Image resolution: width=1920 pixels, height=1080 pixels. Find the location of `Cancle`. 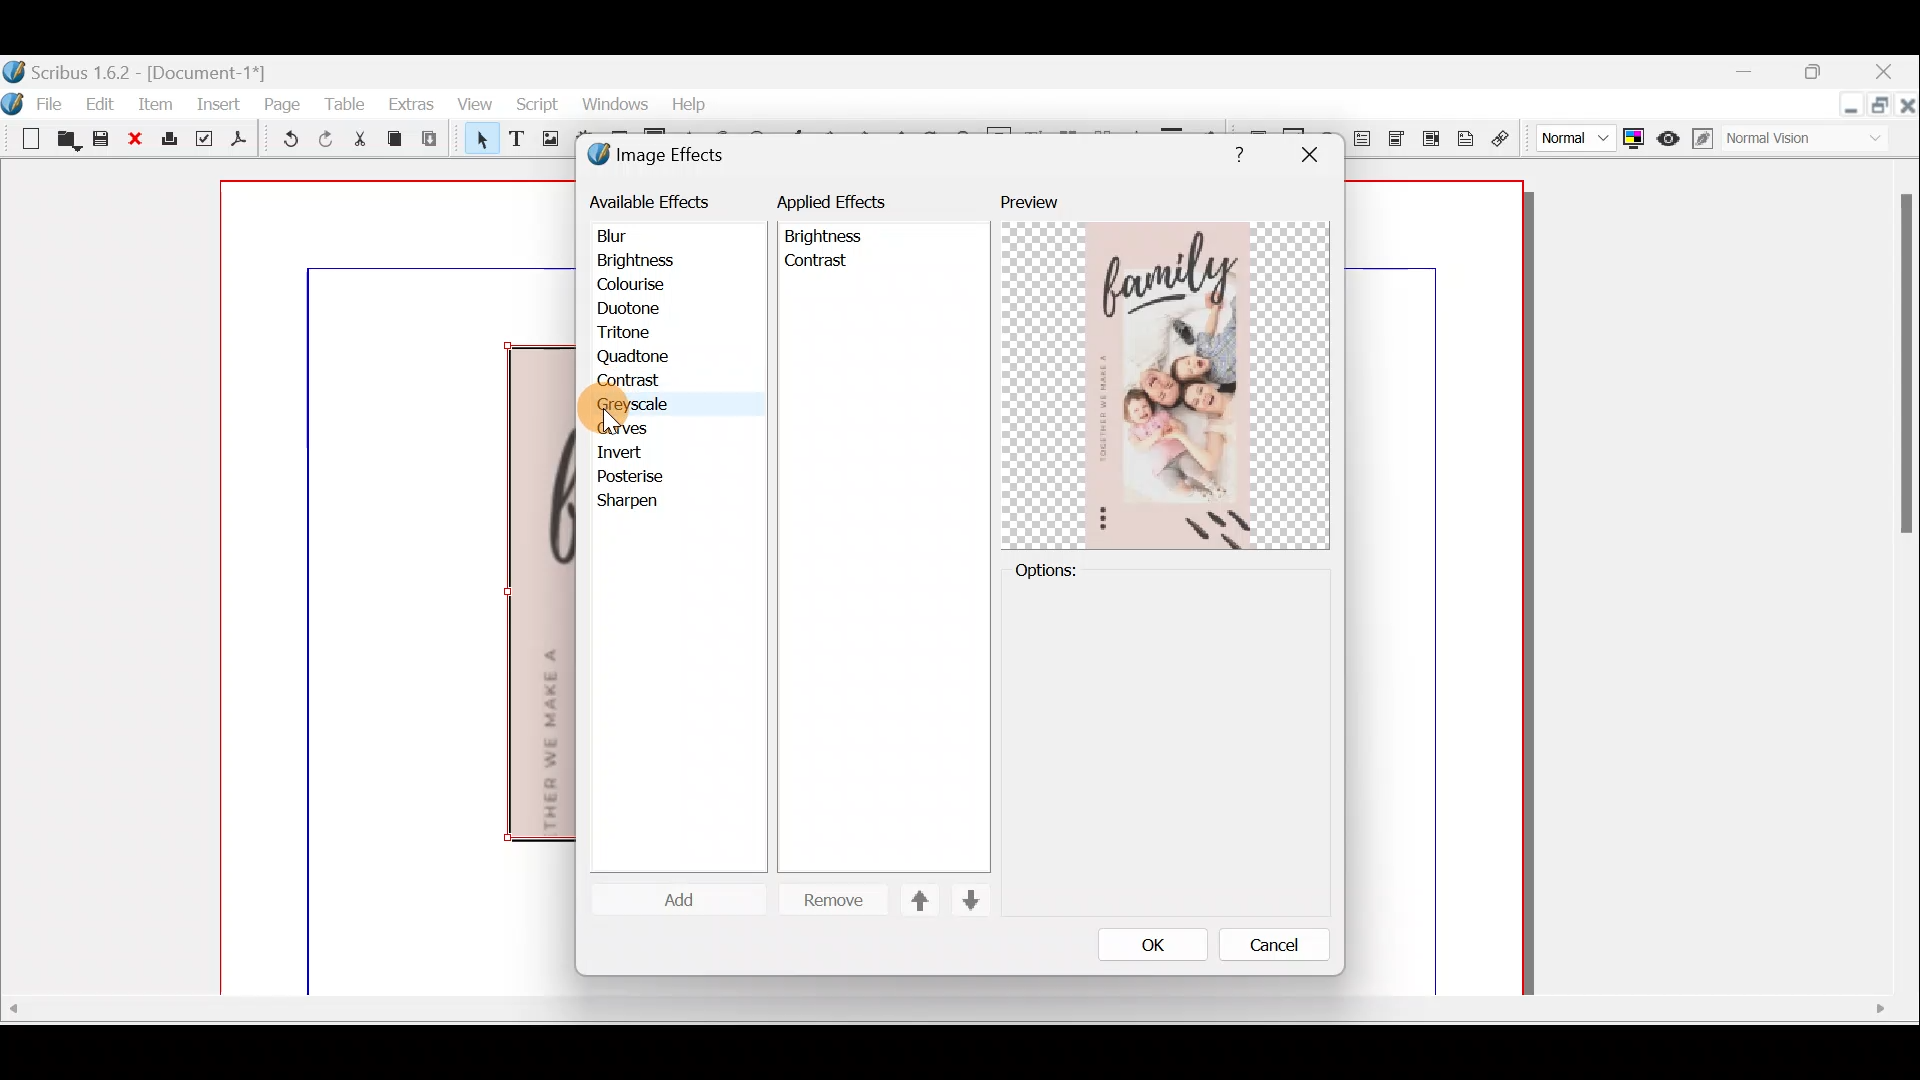

Cancle is located at coordinates (1275, 947).